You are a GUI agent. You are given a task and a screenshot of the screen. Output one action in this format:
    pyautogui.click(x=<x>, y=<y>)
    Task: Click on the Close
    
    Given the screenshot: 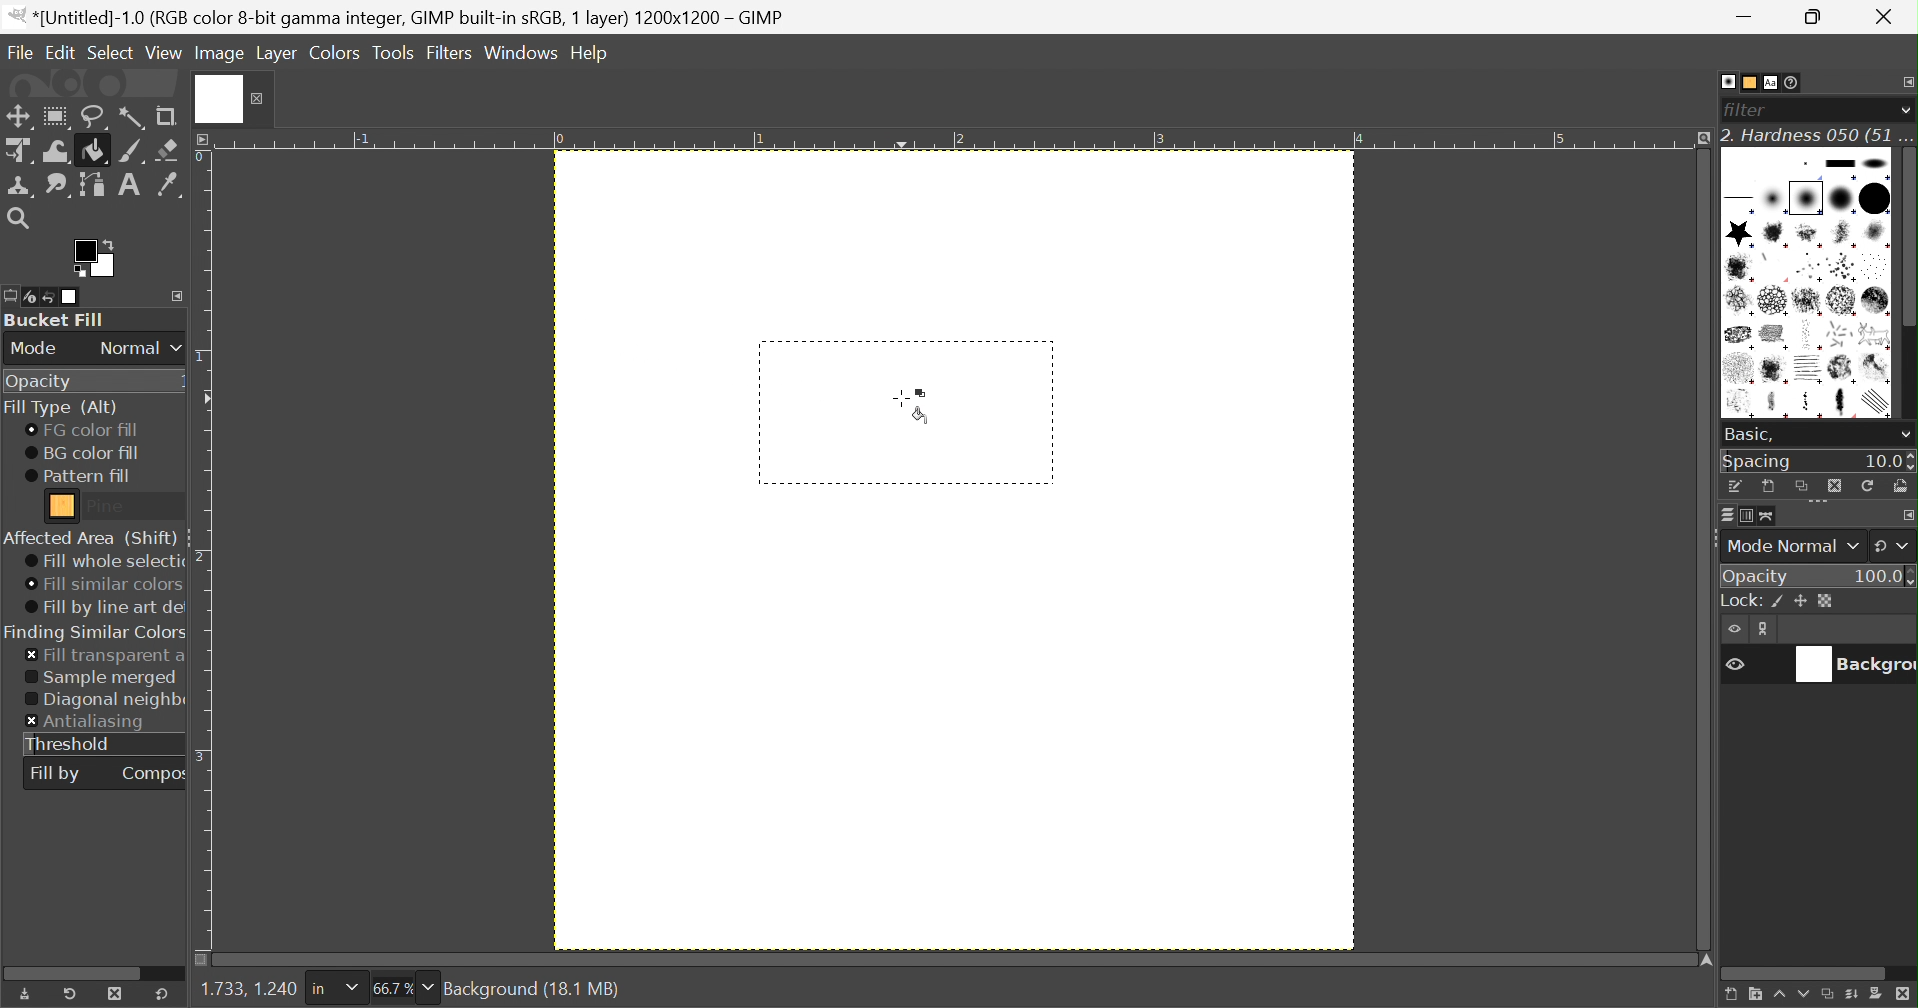 What is the action you would take?
    pyautogui.click(x=233, y=98)
    